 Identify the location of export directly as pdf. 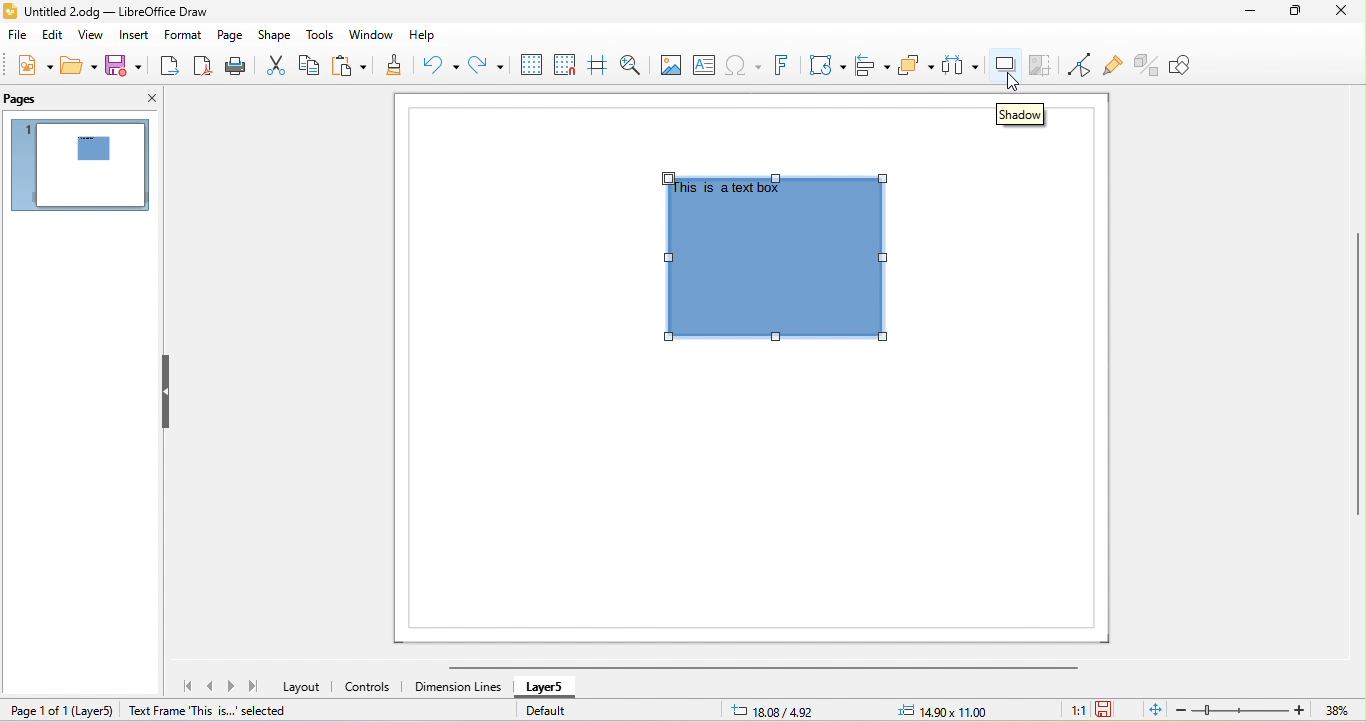
(203, 67).